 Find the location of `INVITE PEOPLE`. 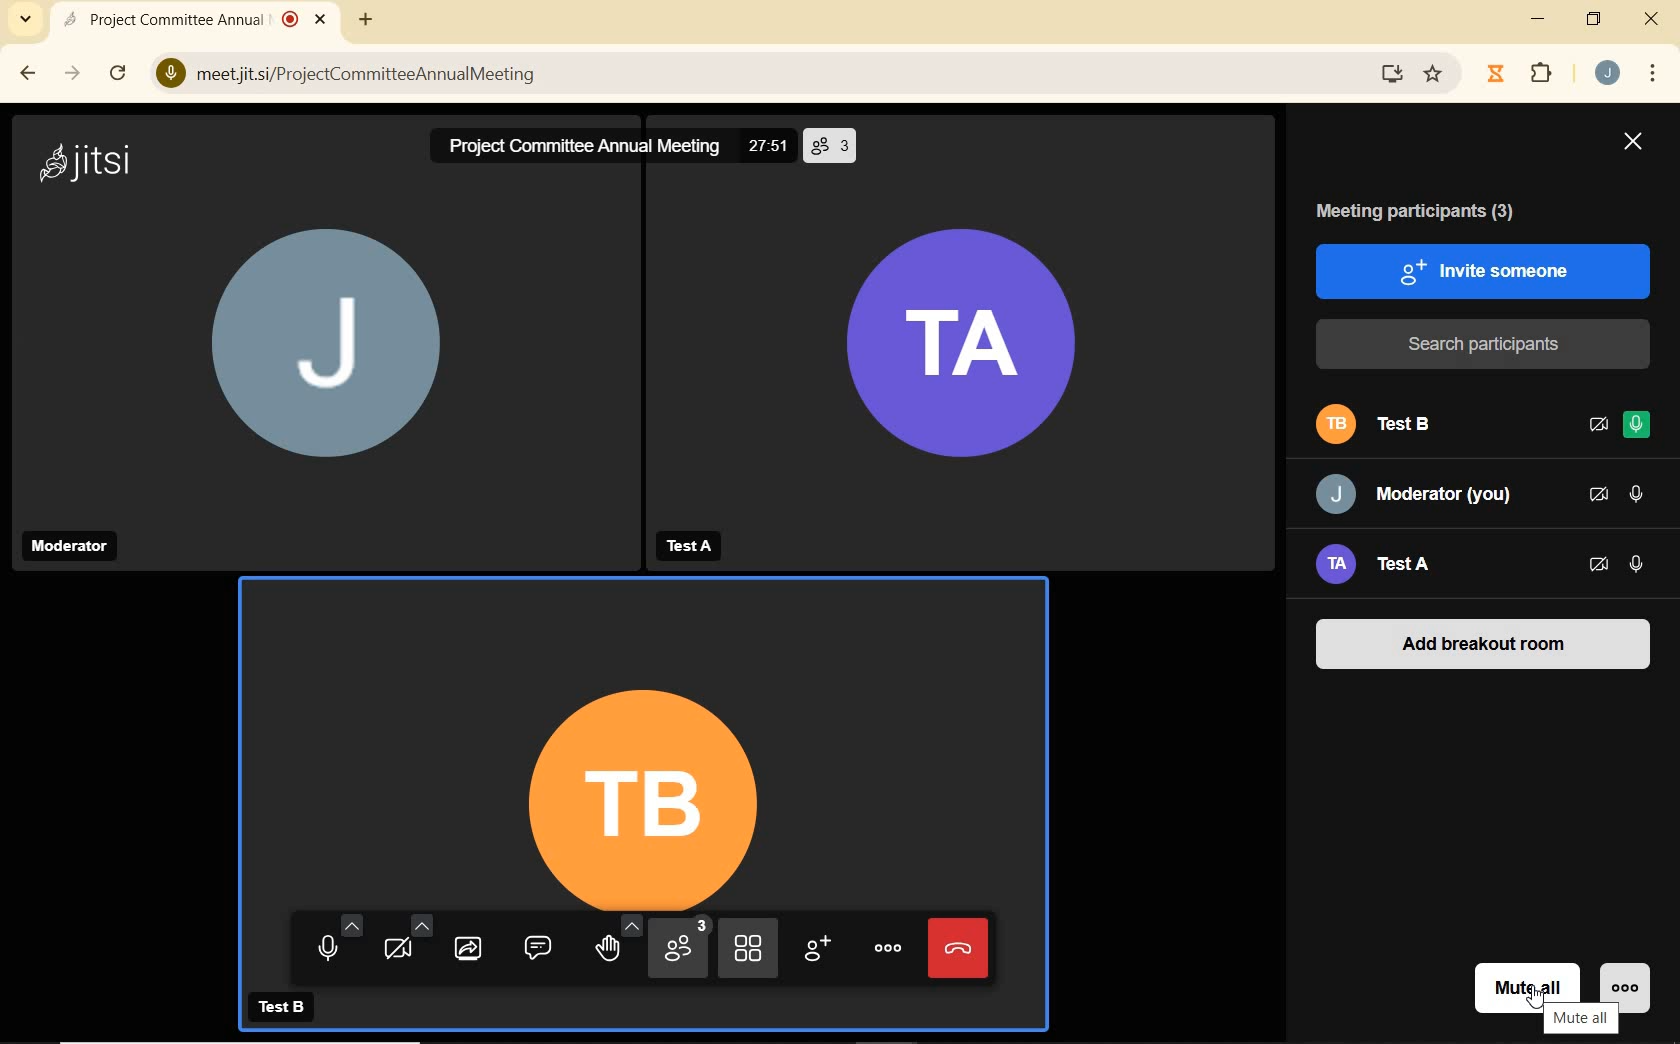

INVITE PEOPLE is located at coordinates (814, 946).